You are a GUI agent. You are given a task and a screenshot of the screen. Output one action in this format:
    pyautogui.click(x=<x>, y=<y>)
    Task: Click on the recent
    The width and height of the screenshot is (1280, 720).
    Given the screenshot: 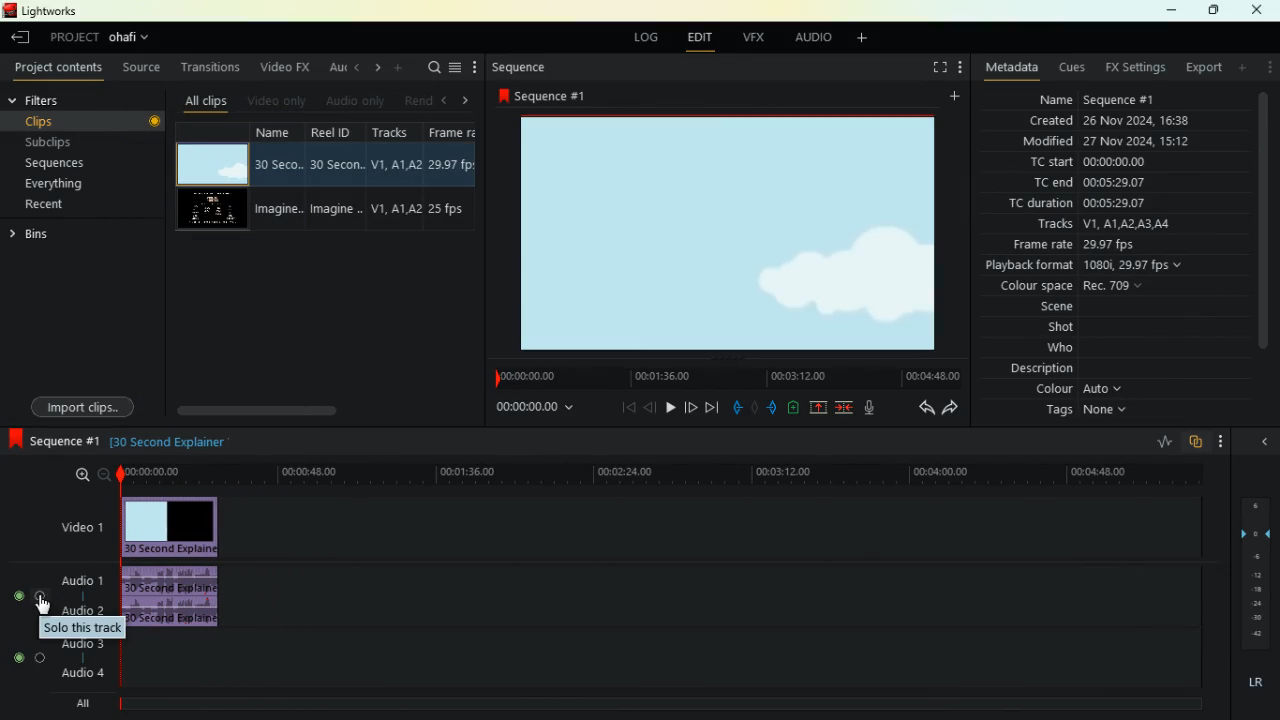 What is the action you would take?
    pyautogui.click(x=47, y=204)
    